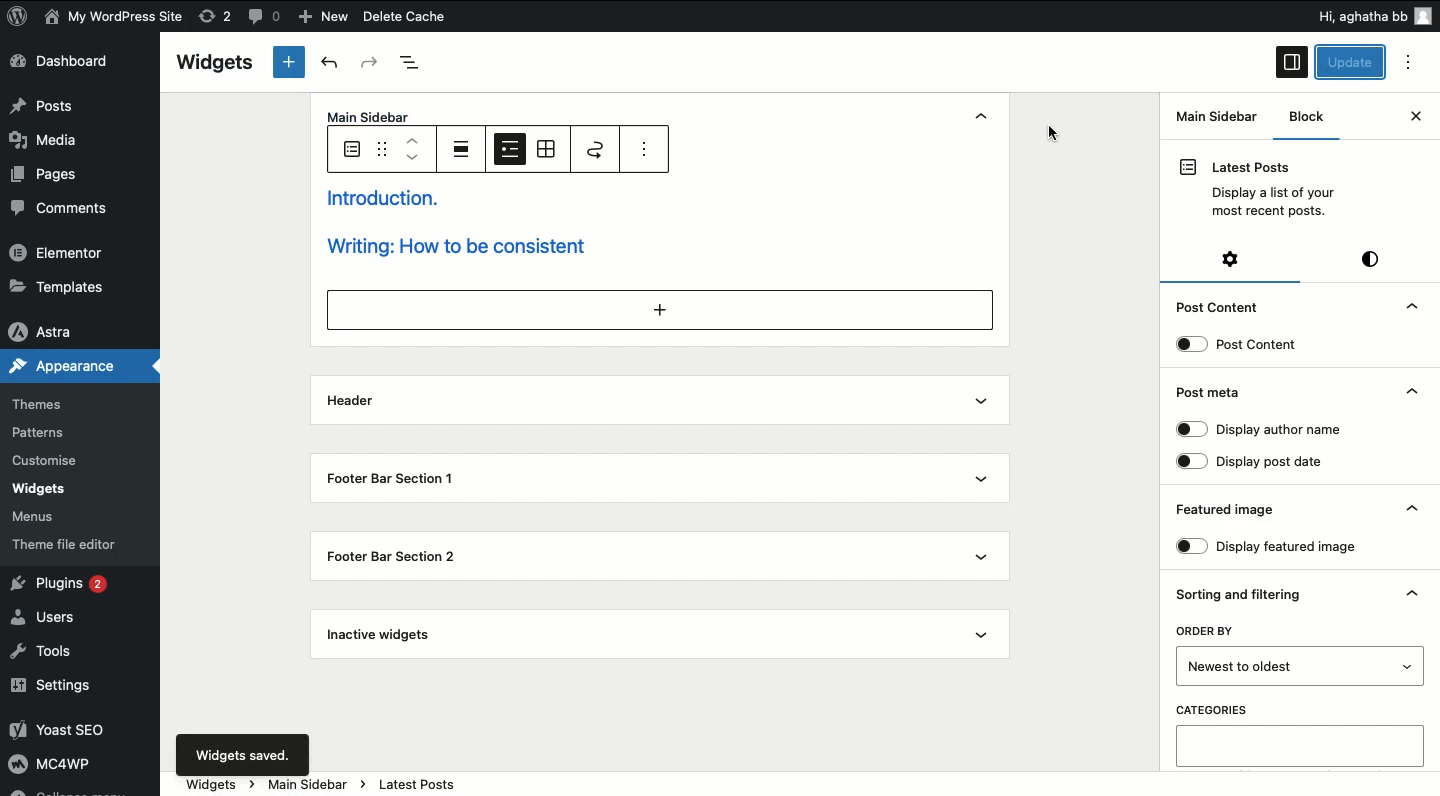 This screenshot has width=1440, height=796. What do you see at coordinates (379, 635) in the screenshot?
I see `Inactive widgets` at bounding box center [379, 635].